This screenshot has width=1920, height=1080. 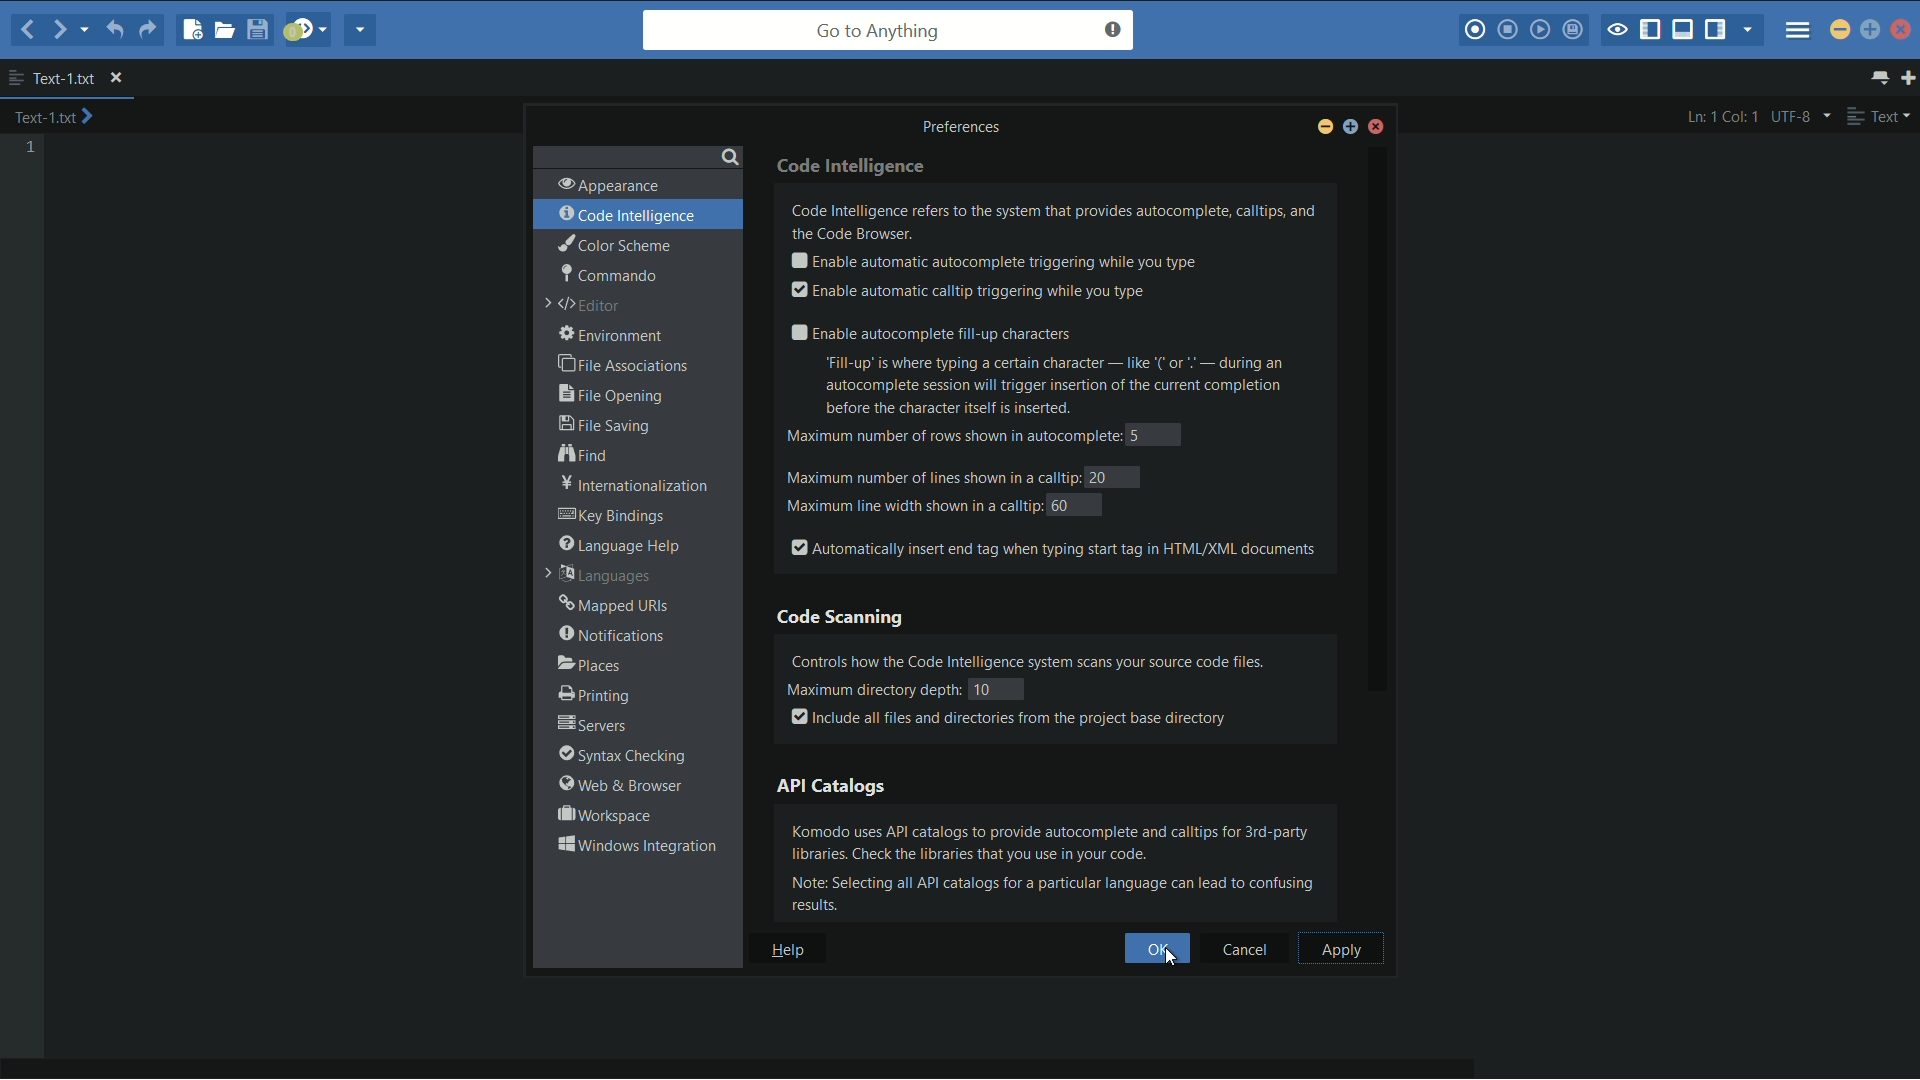 I want to click on code scanning, so click(x=843, y=618).